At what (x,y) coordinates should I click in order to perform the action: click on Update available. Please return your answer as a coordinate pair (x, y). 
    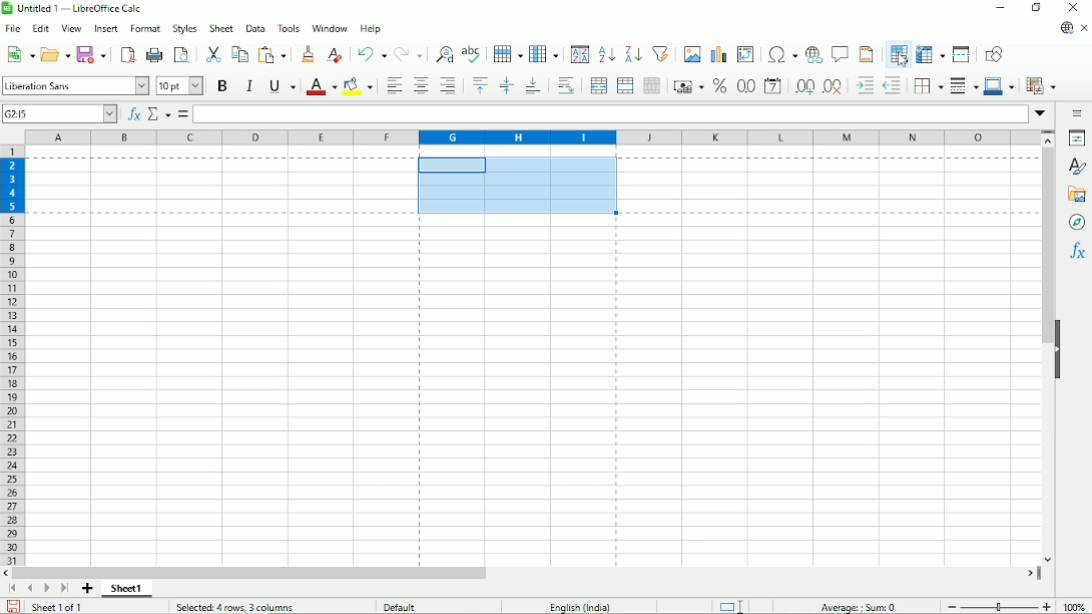
    Looking at the image, I should click on (1065, 28).